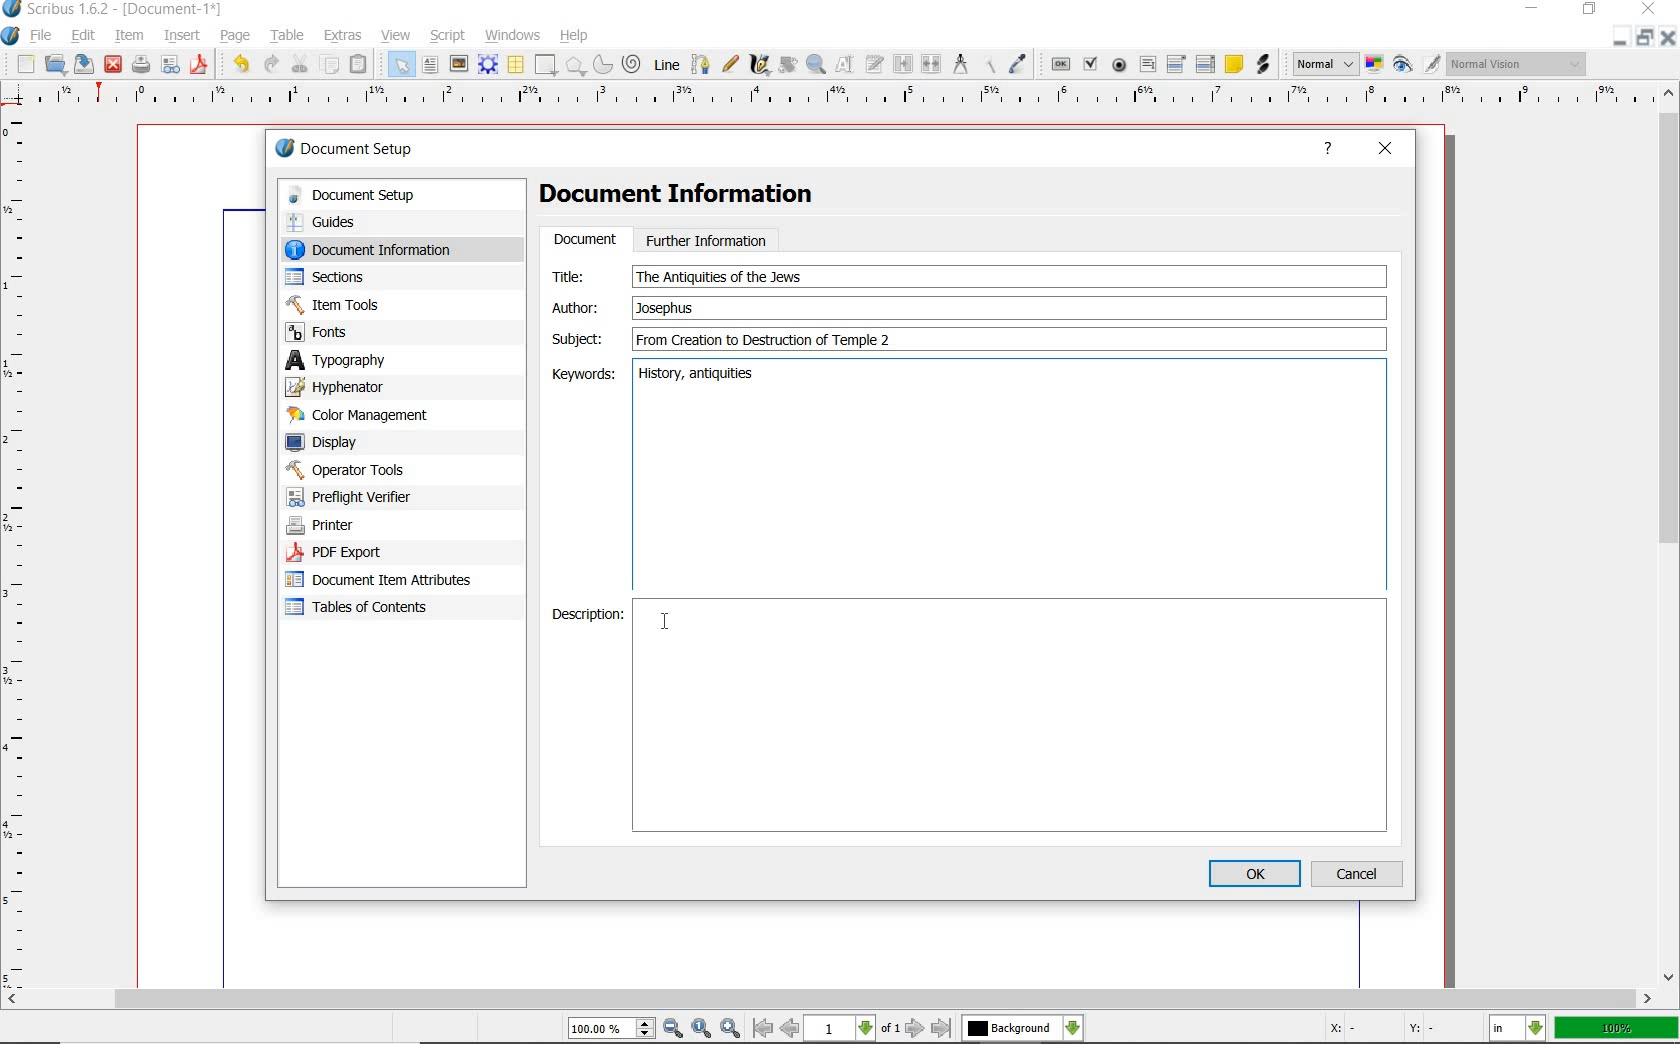 The image size is (1680, 1044). I want to click on scrollbar, so click(1670, 536).